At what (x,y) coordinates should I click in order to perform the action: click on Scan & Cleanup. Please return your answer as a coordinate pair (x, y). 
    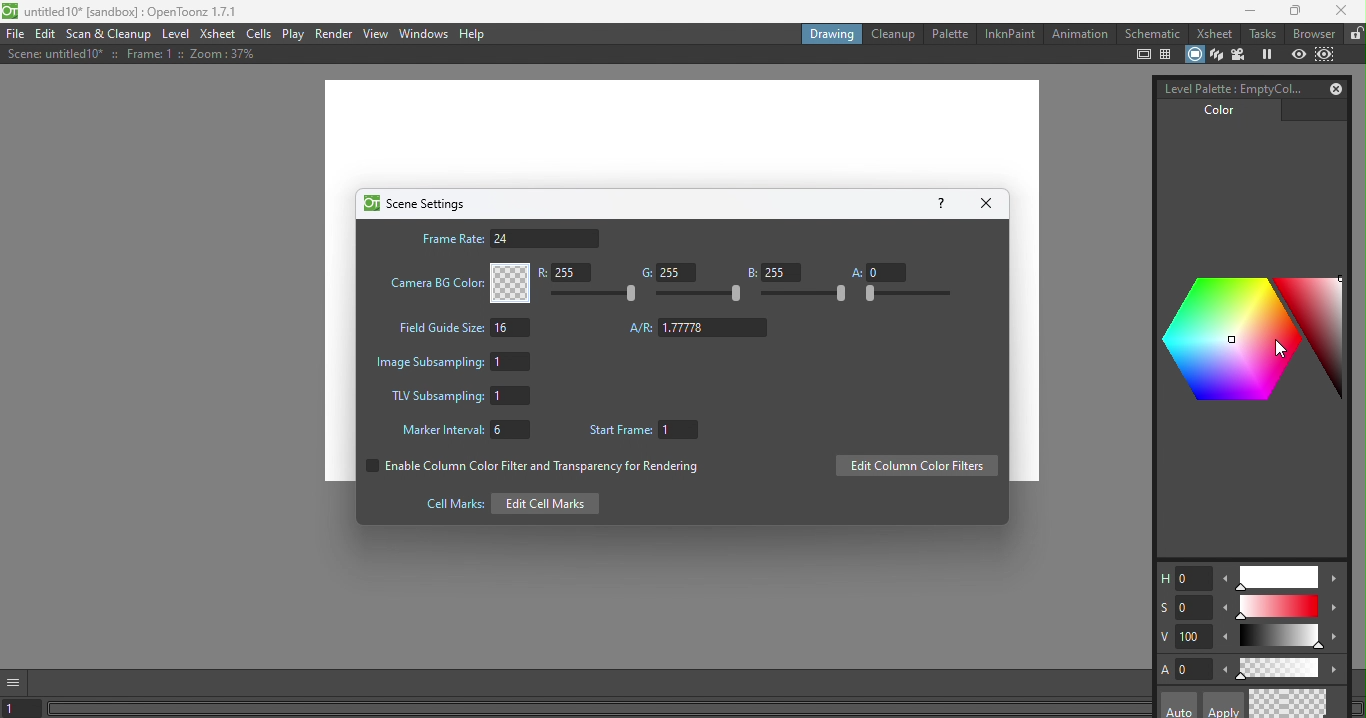
    Looking at the image, I should click on (113, 34).